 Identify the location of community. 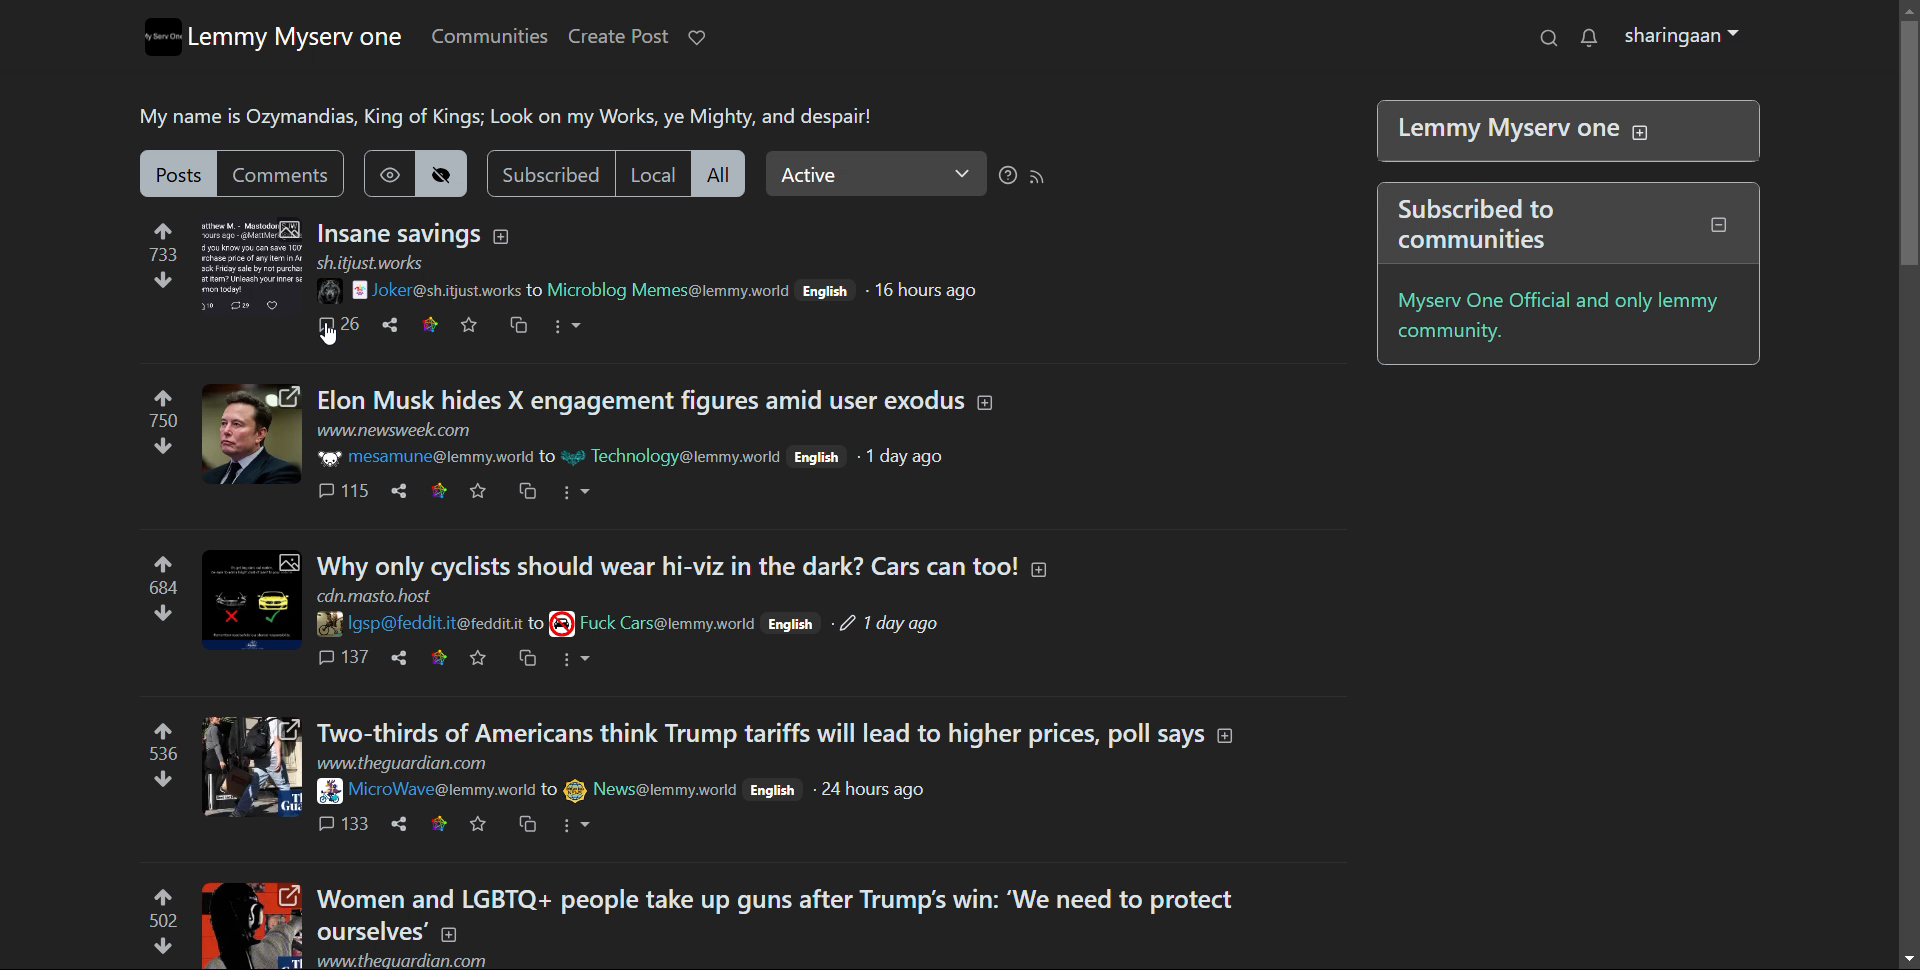
(652, 622).